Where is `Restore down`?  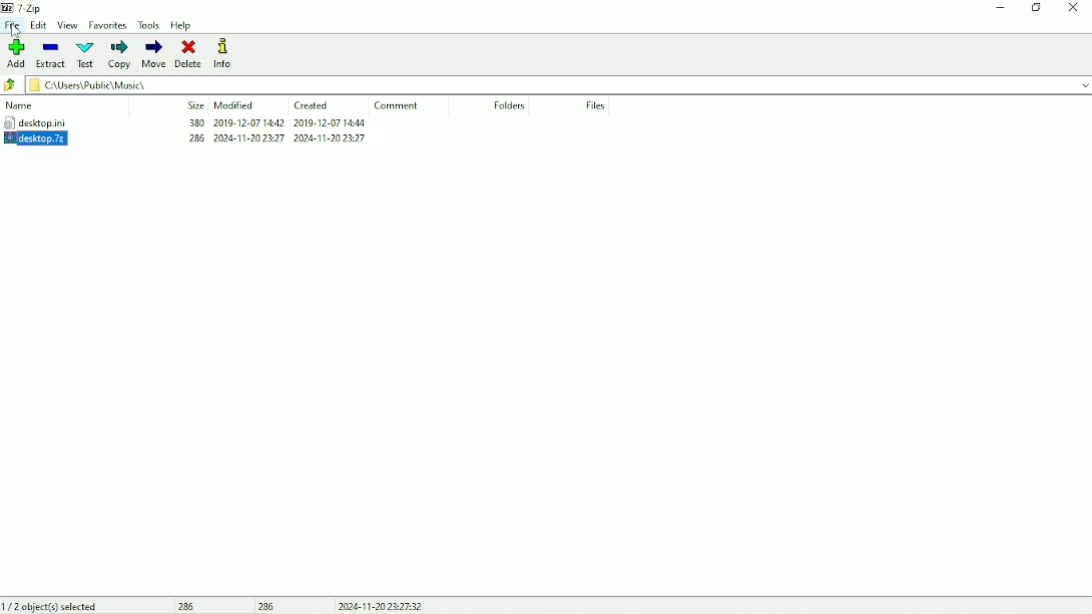
Restore down is located at coordinates (1035, 8).